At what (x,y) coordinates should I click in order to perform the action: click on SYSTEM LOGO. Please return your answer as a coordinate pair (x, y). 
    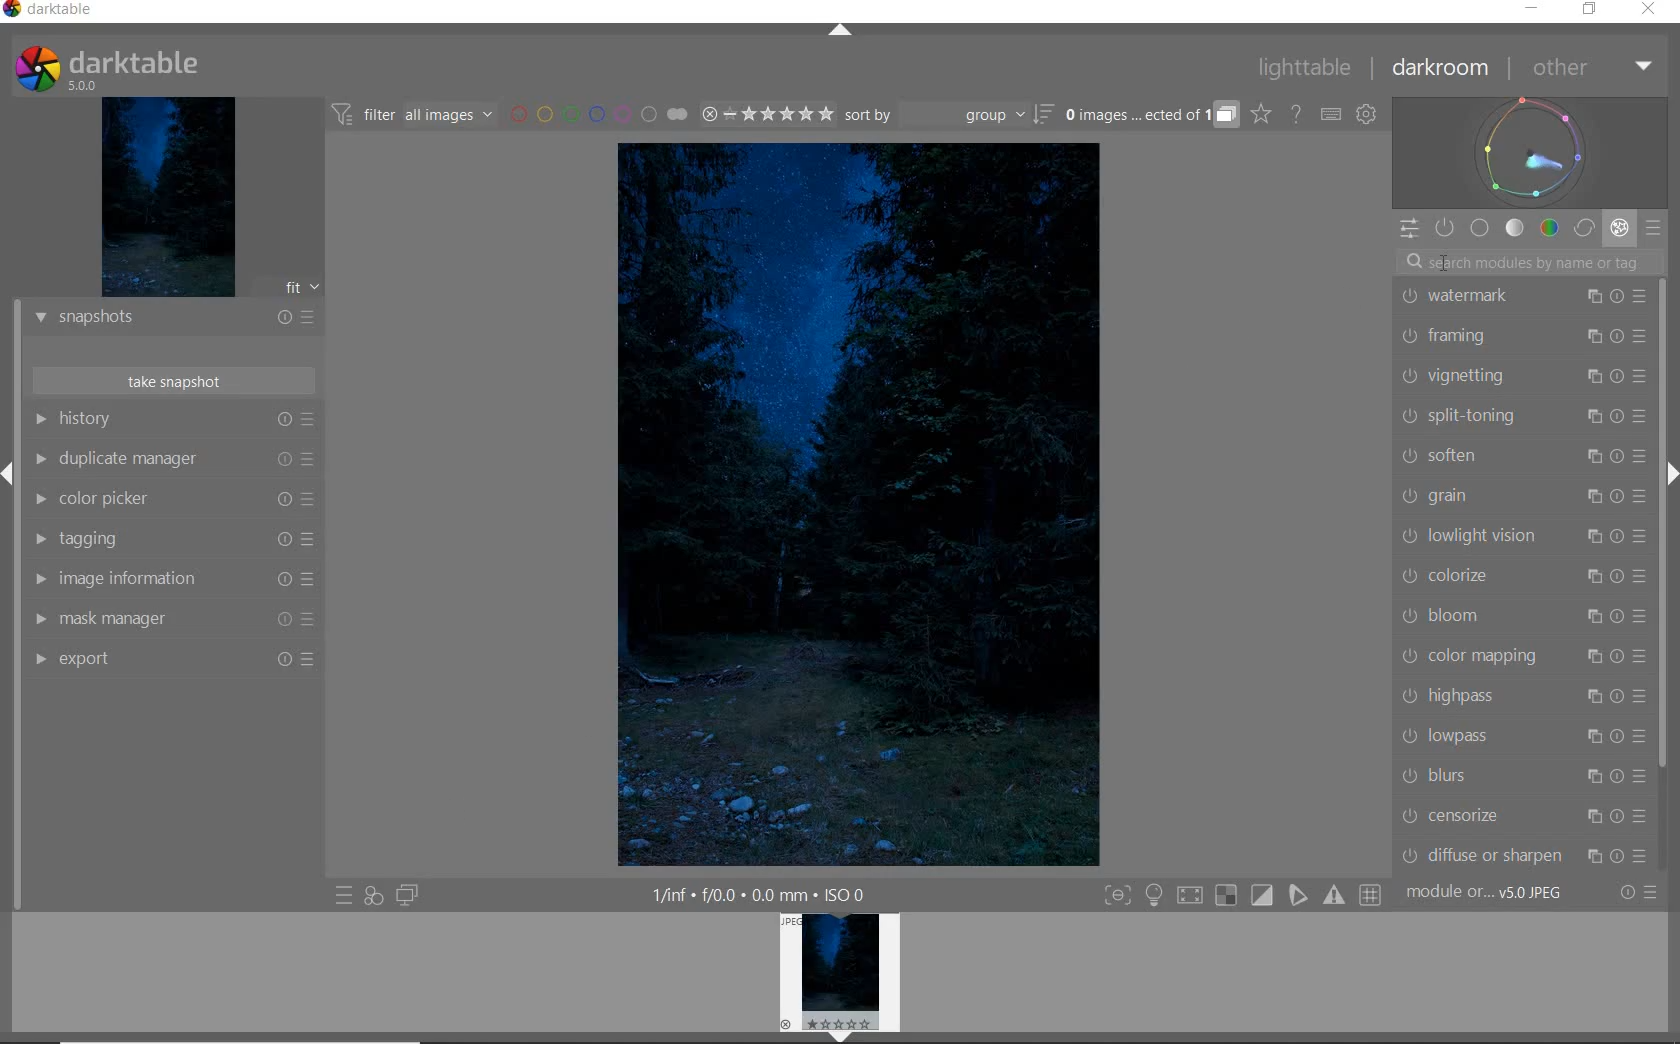
    Looking at the image, I should click on (109, 66).